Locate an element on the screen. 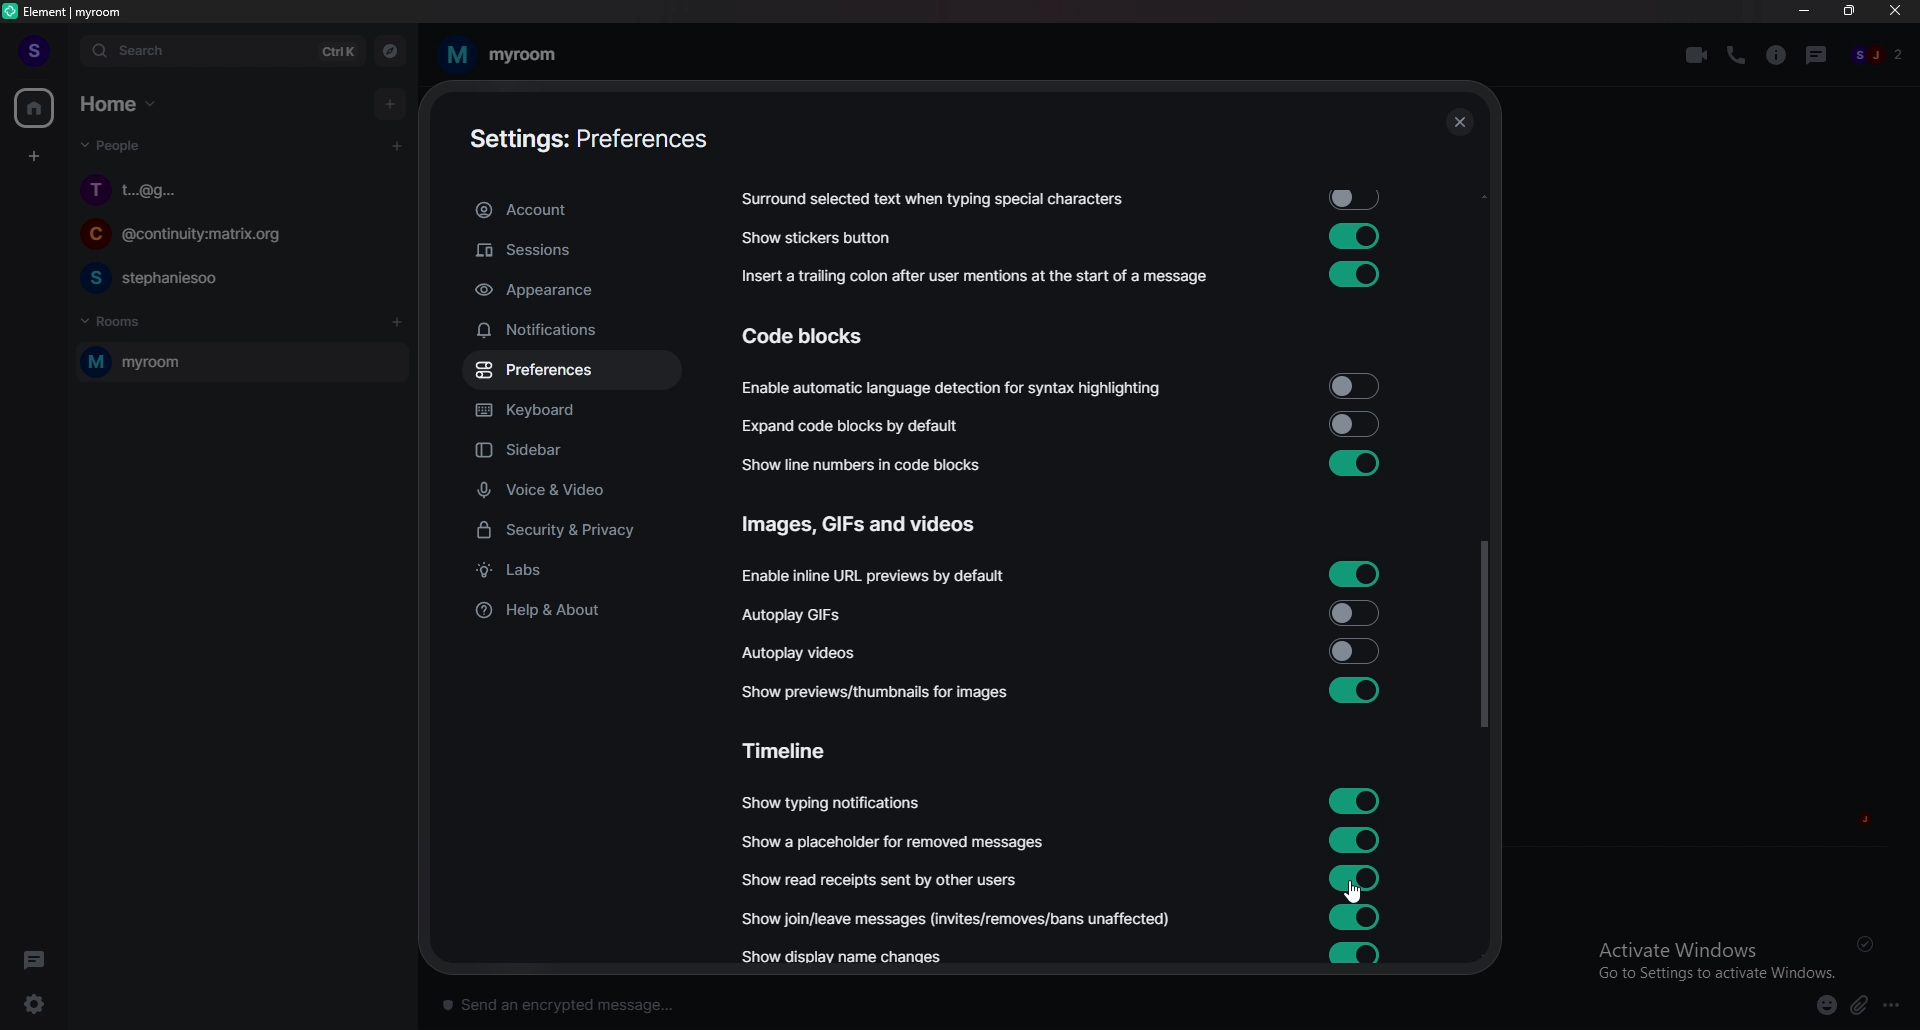  more options is located at coordinates (1897, 1006).